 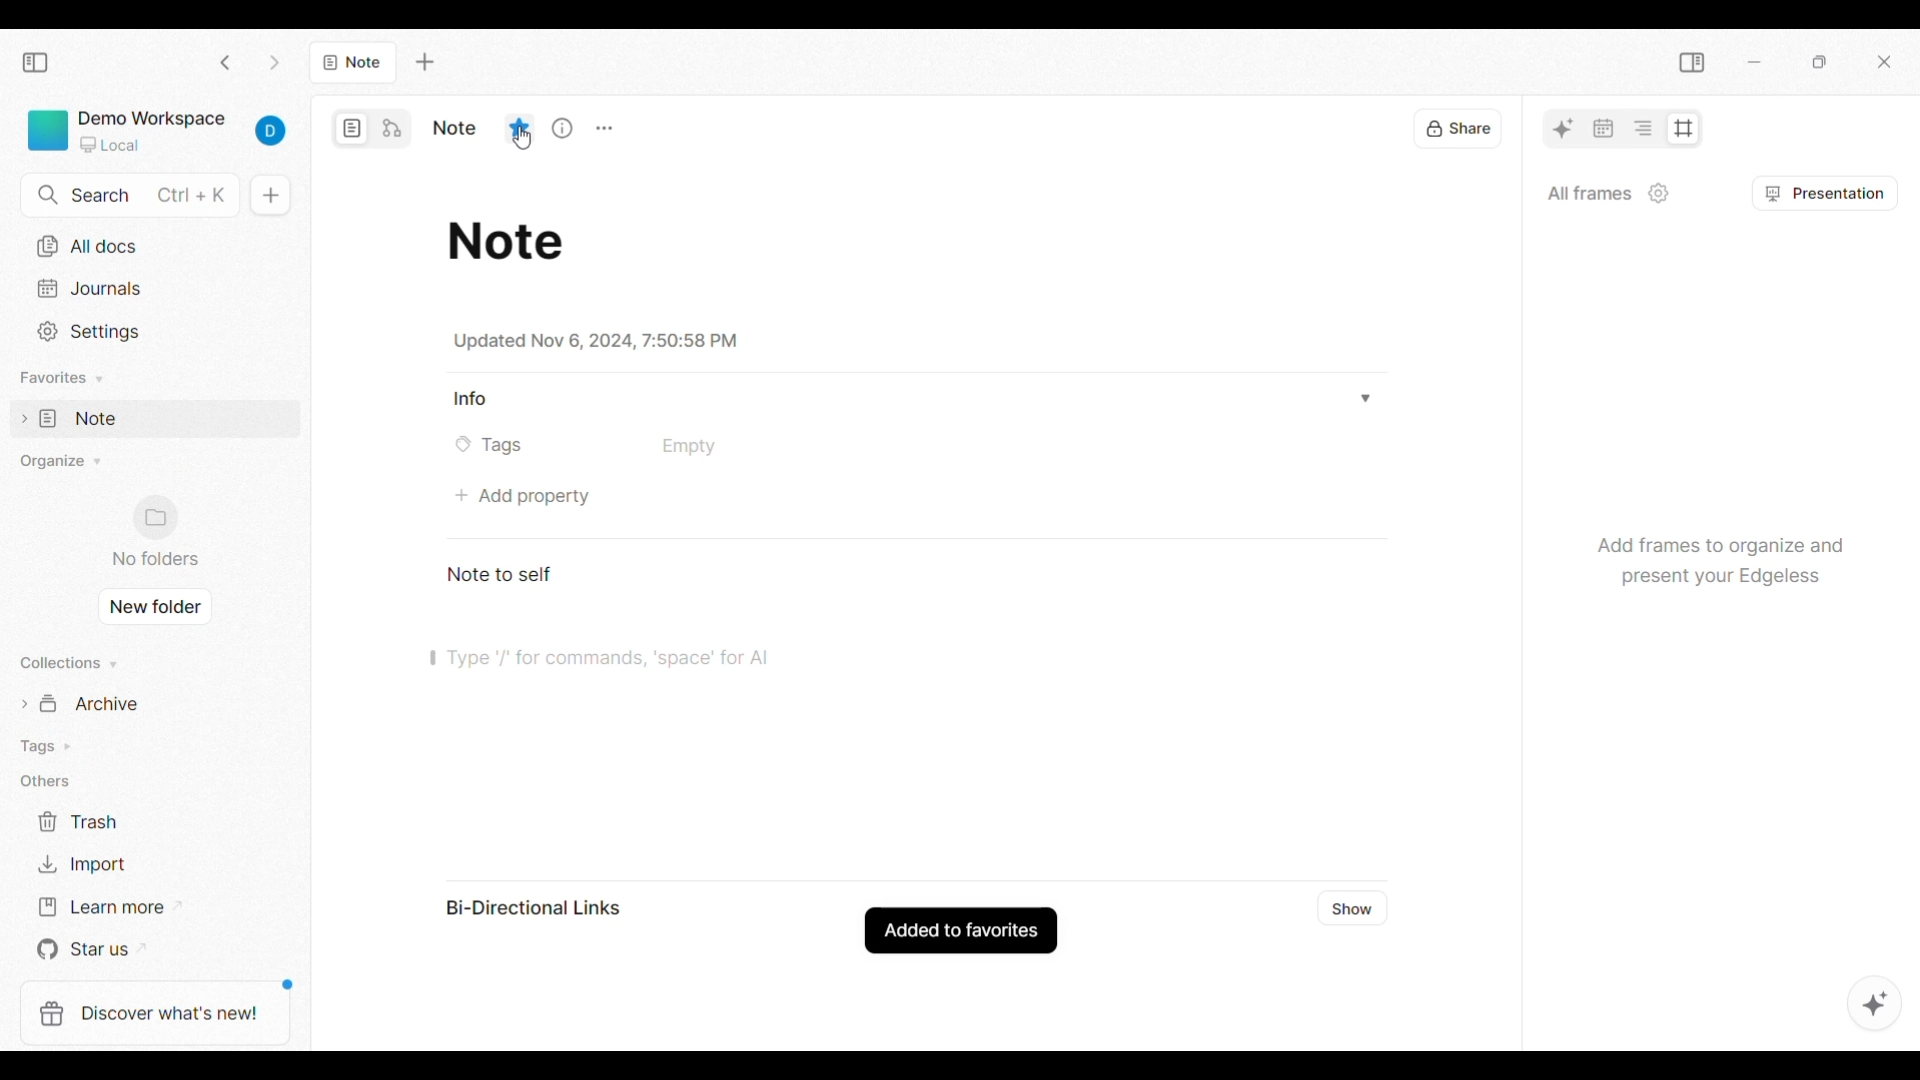 What do you see at coordinates (270, 195) in the screenshot?
I see `Add new doc` at bounding box center [270, 195].